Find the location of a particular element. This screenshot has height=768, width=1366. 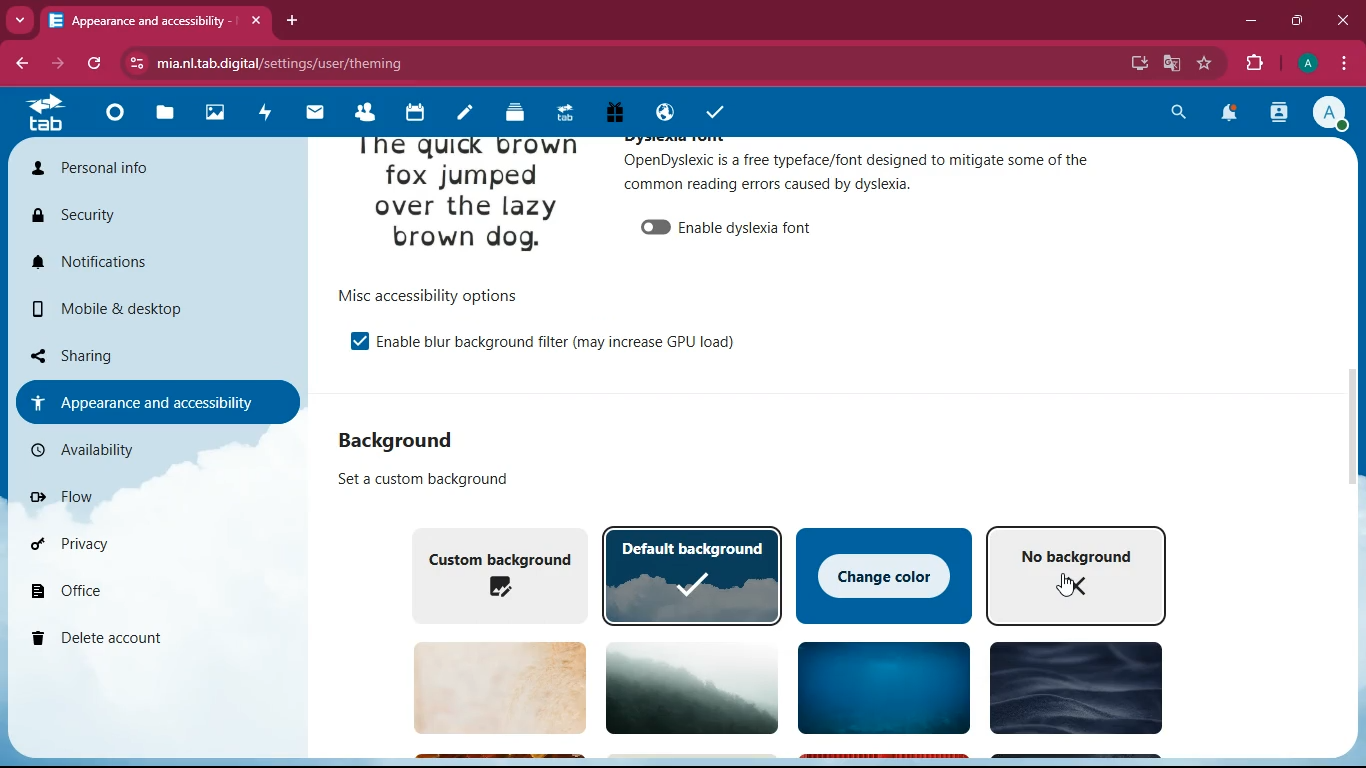

profile is located at coordinates (1334, 114).